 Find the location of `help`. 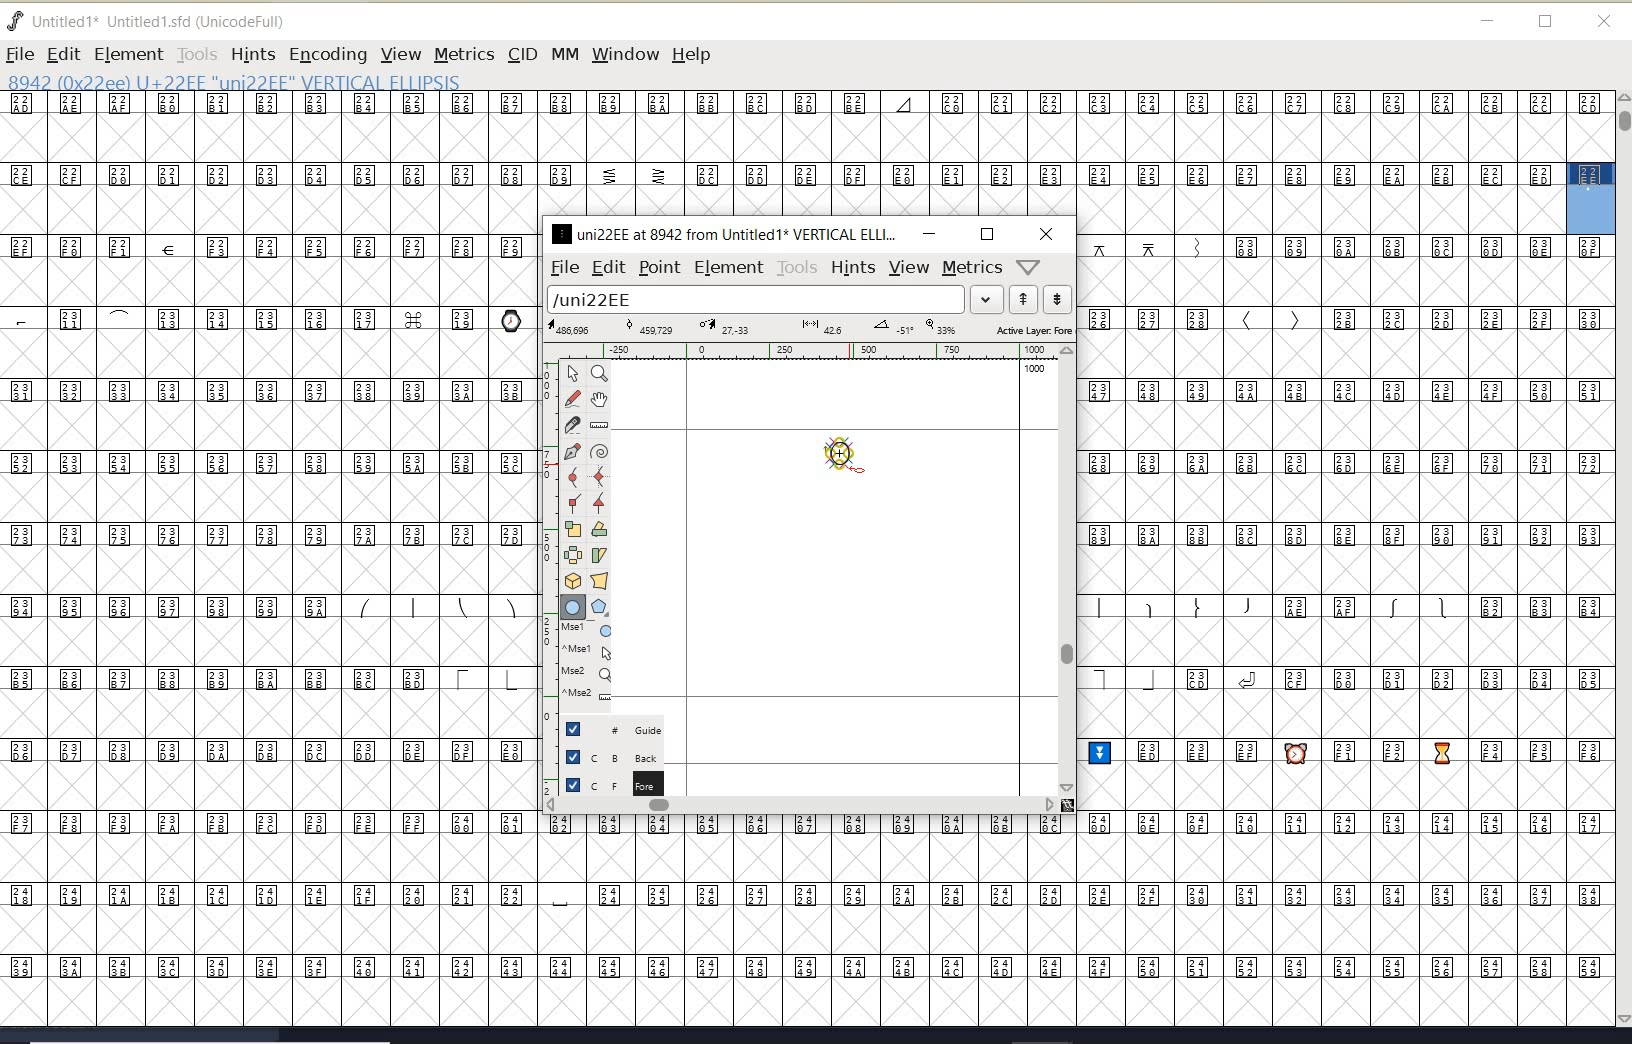

help is located at coordinates (695, 56).